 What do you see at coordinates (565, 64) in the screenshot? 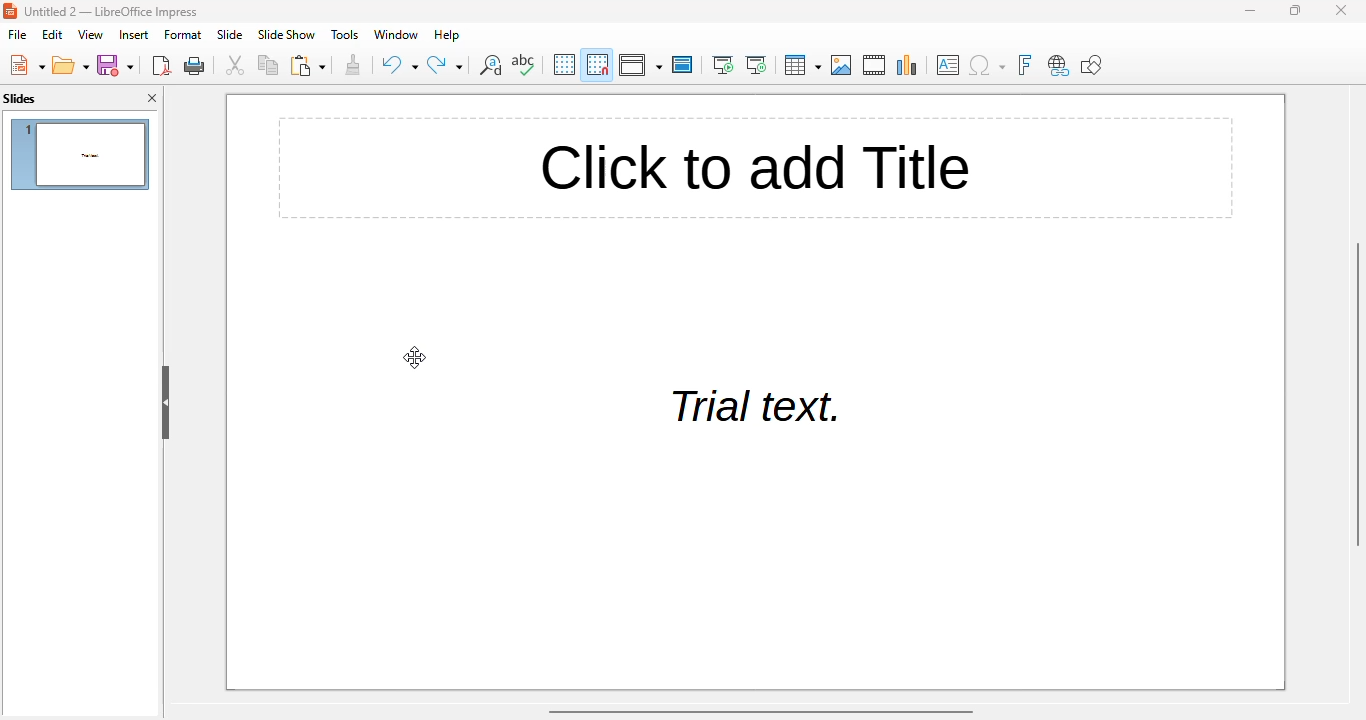
I see `display grid` at bounding box center [565, 64].